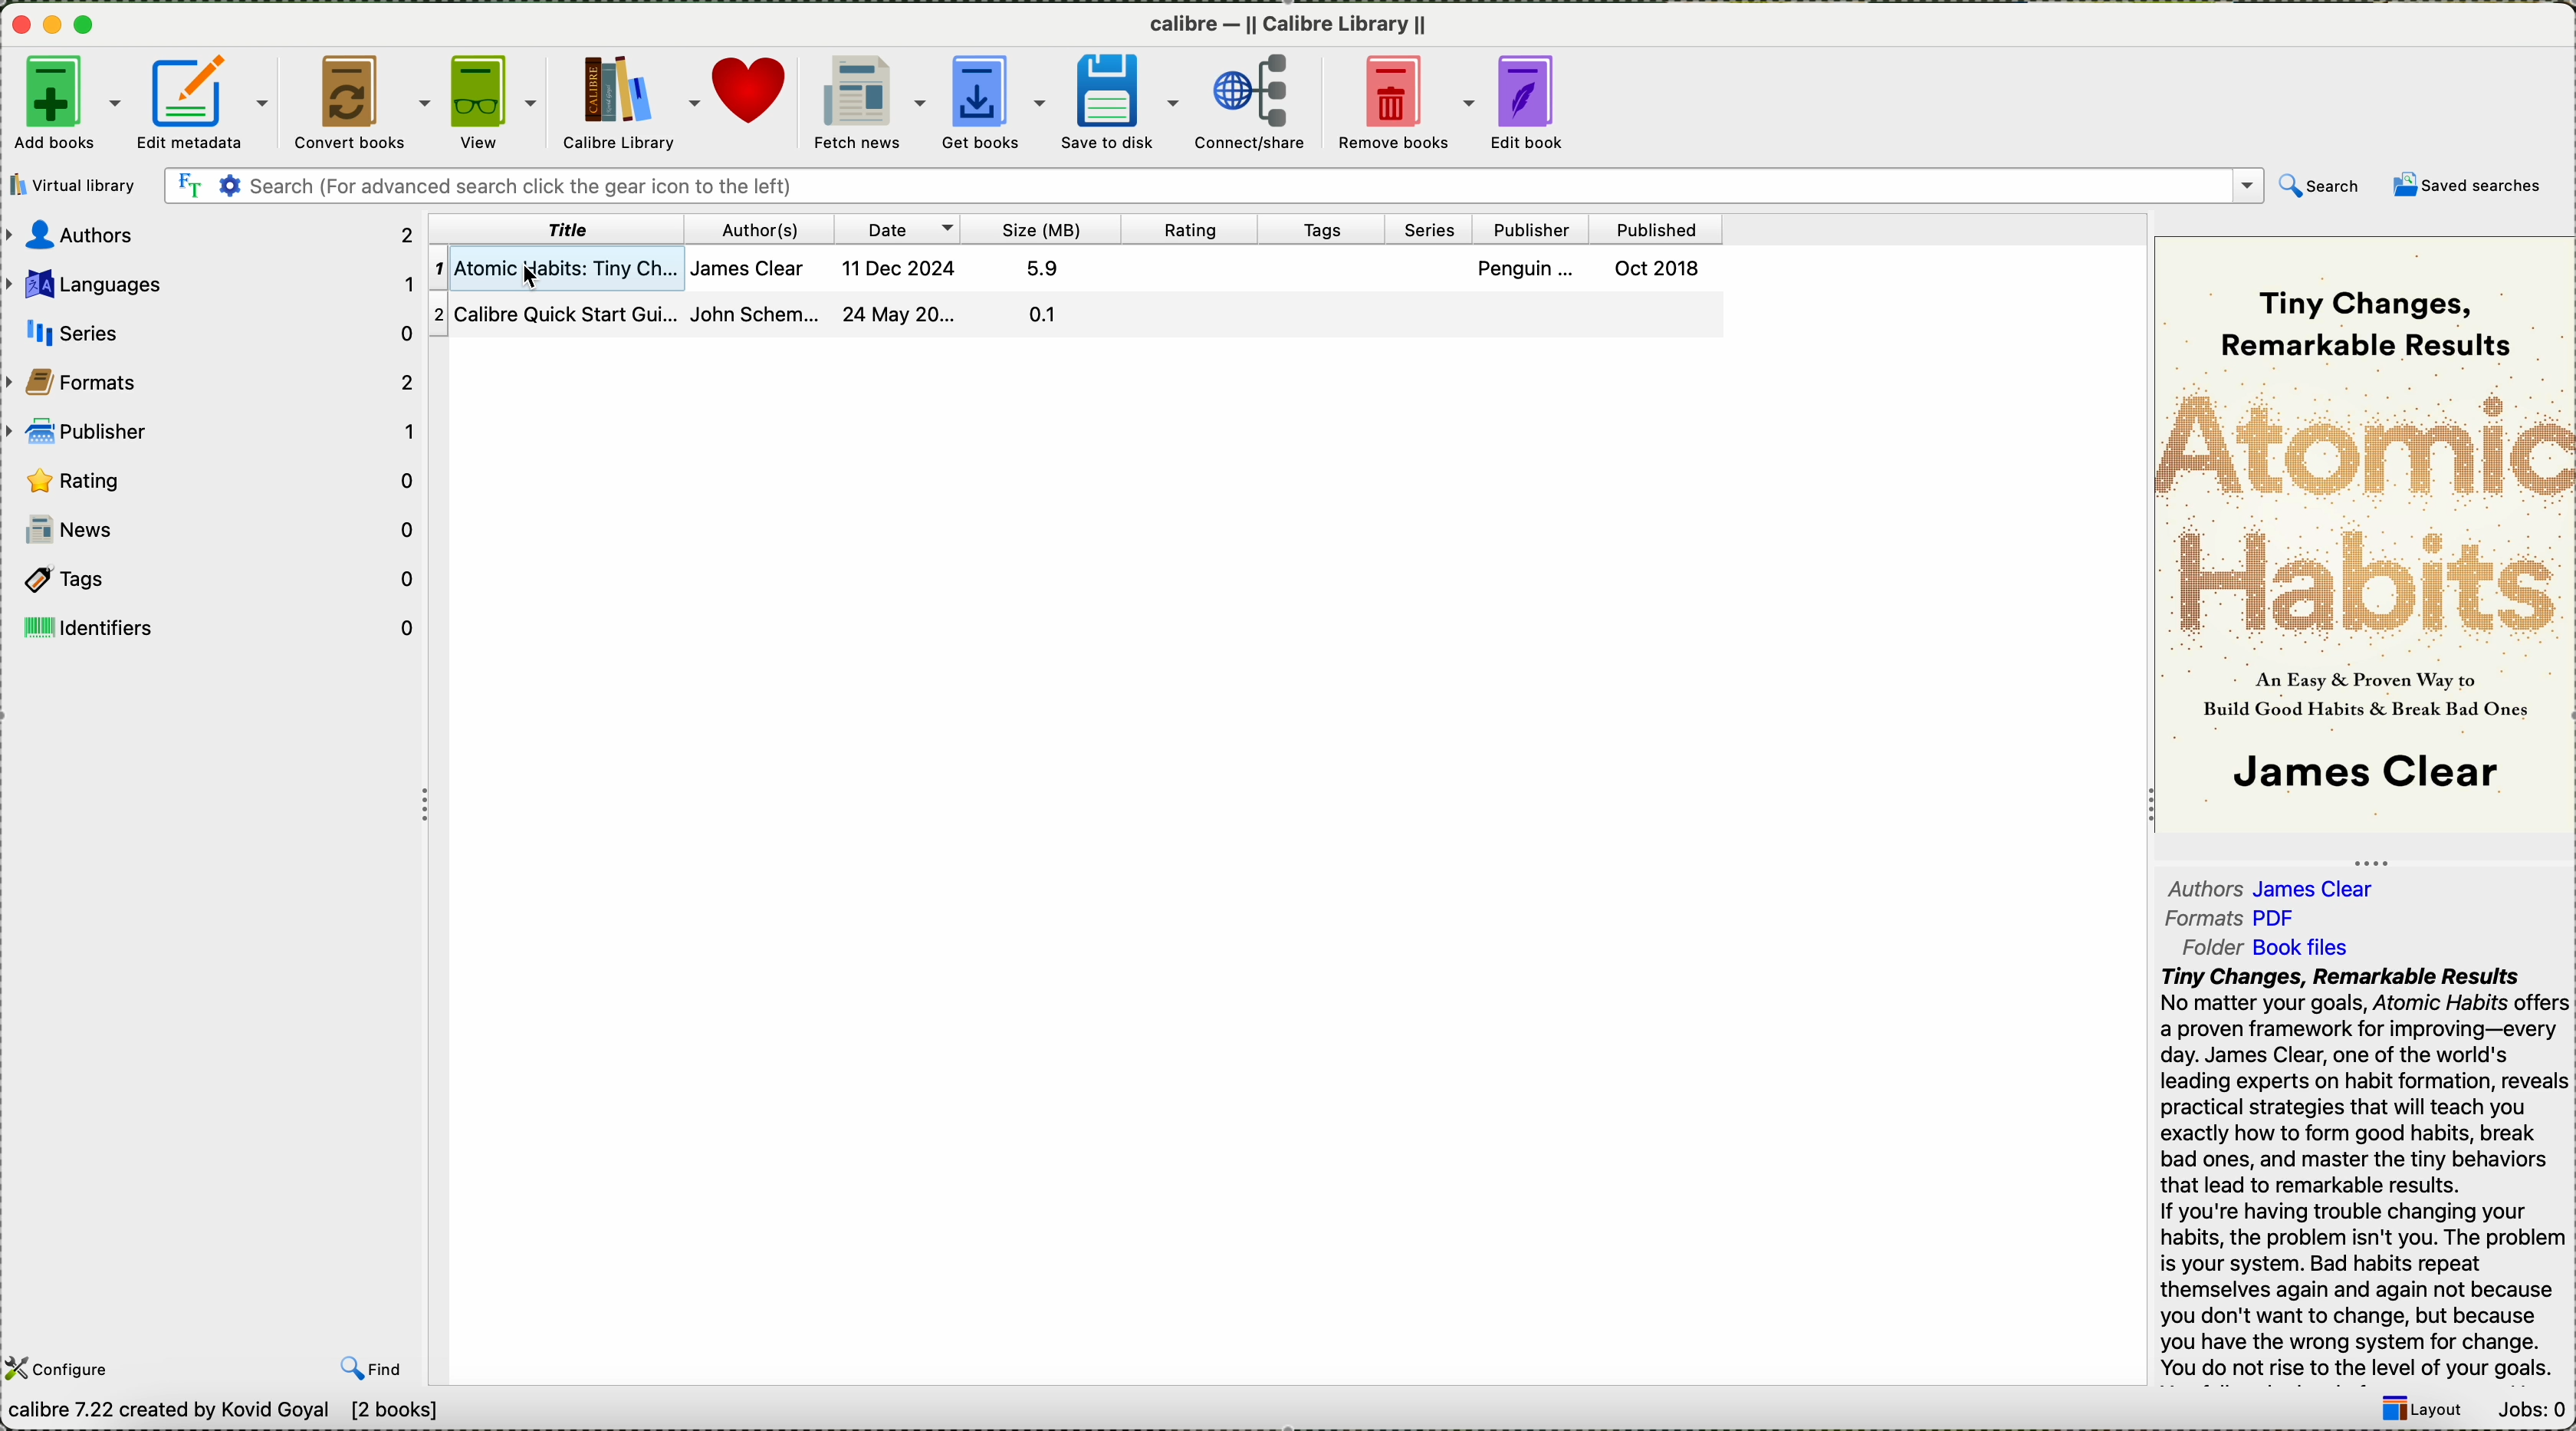 The width and height of the screenshot is (2576, 1431). Describe the element at coordinates (375, 1369) in the screenshot. I see `find` at that location.